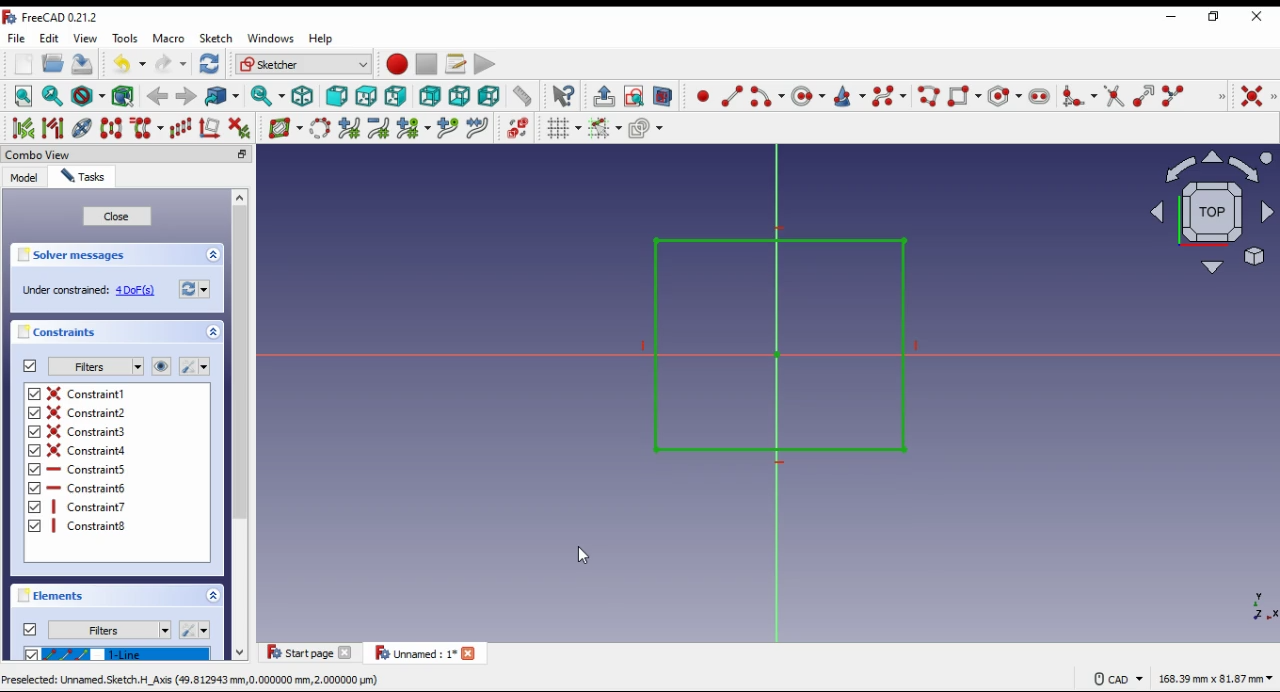 The image size is (1280, 692). What do you see at coordinates (703, 95) in the screenshot?
I see `create point` at bounding box center [703, 95].